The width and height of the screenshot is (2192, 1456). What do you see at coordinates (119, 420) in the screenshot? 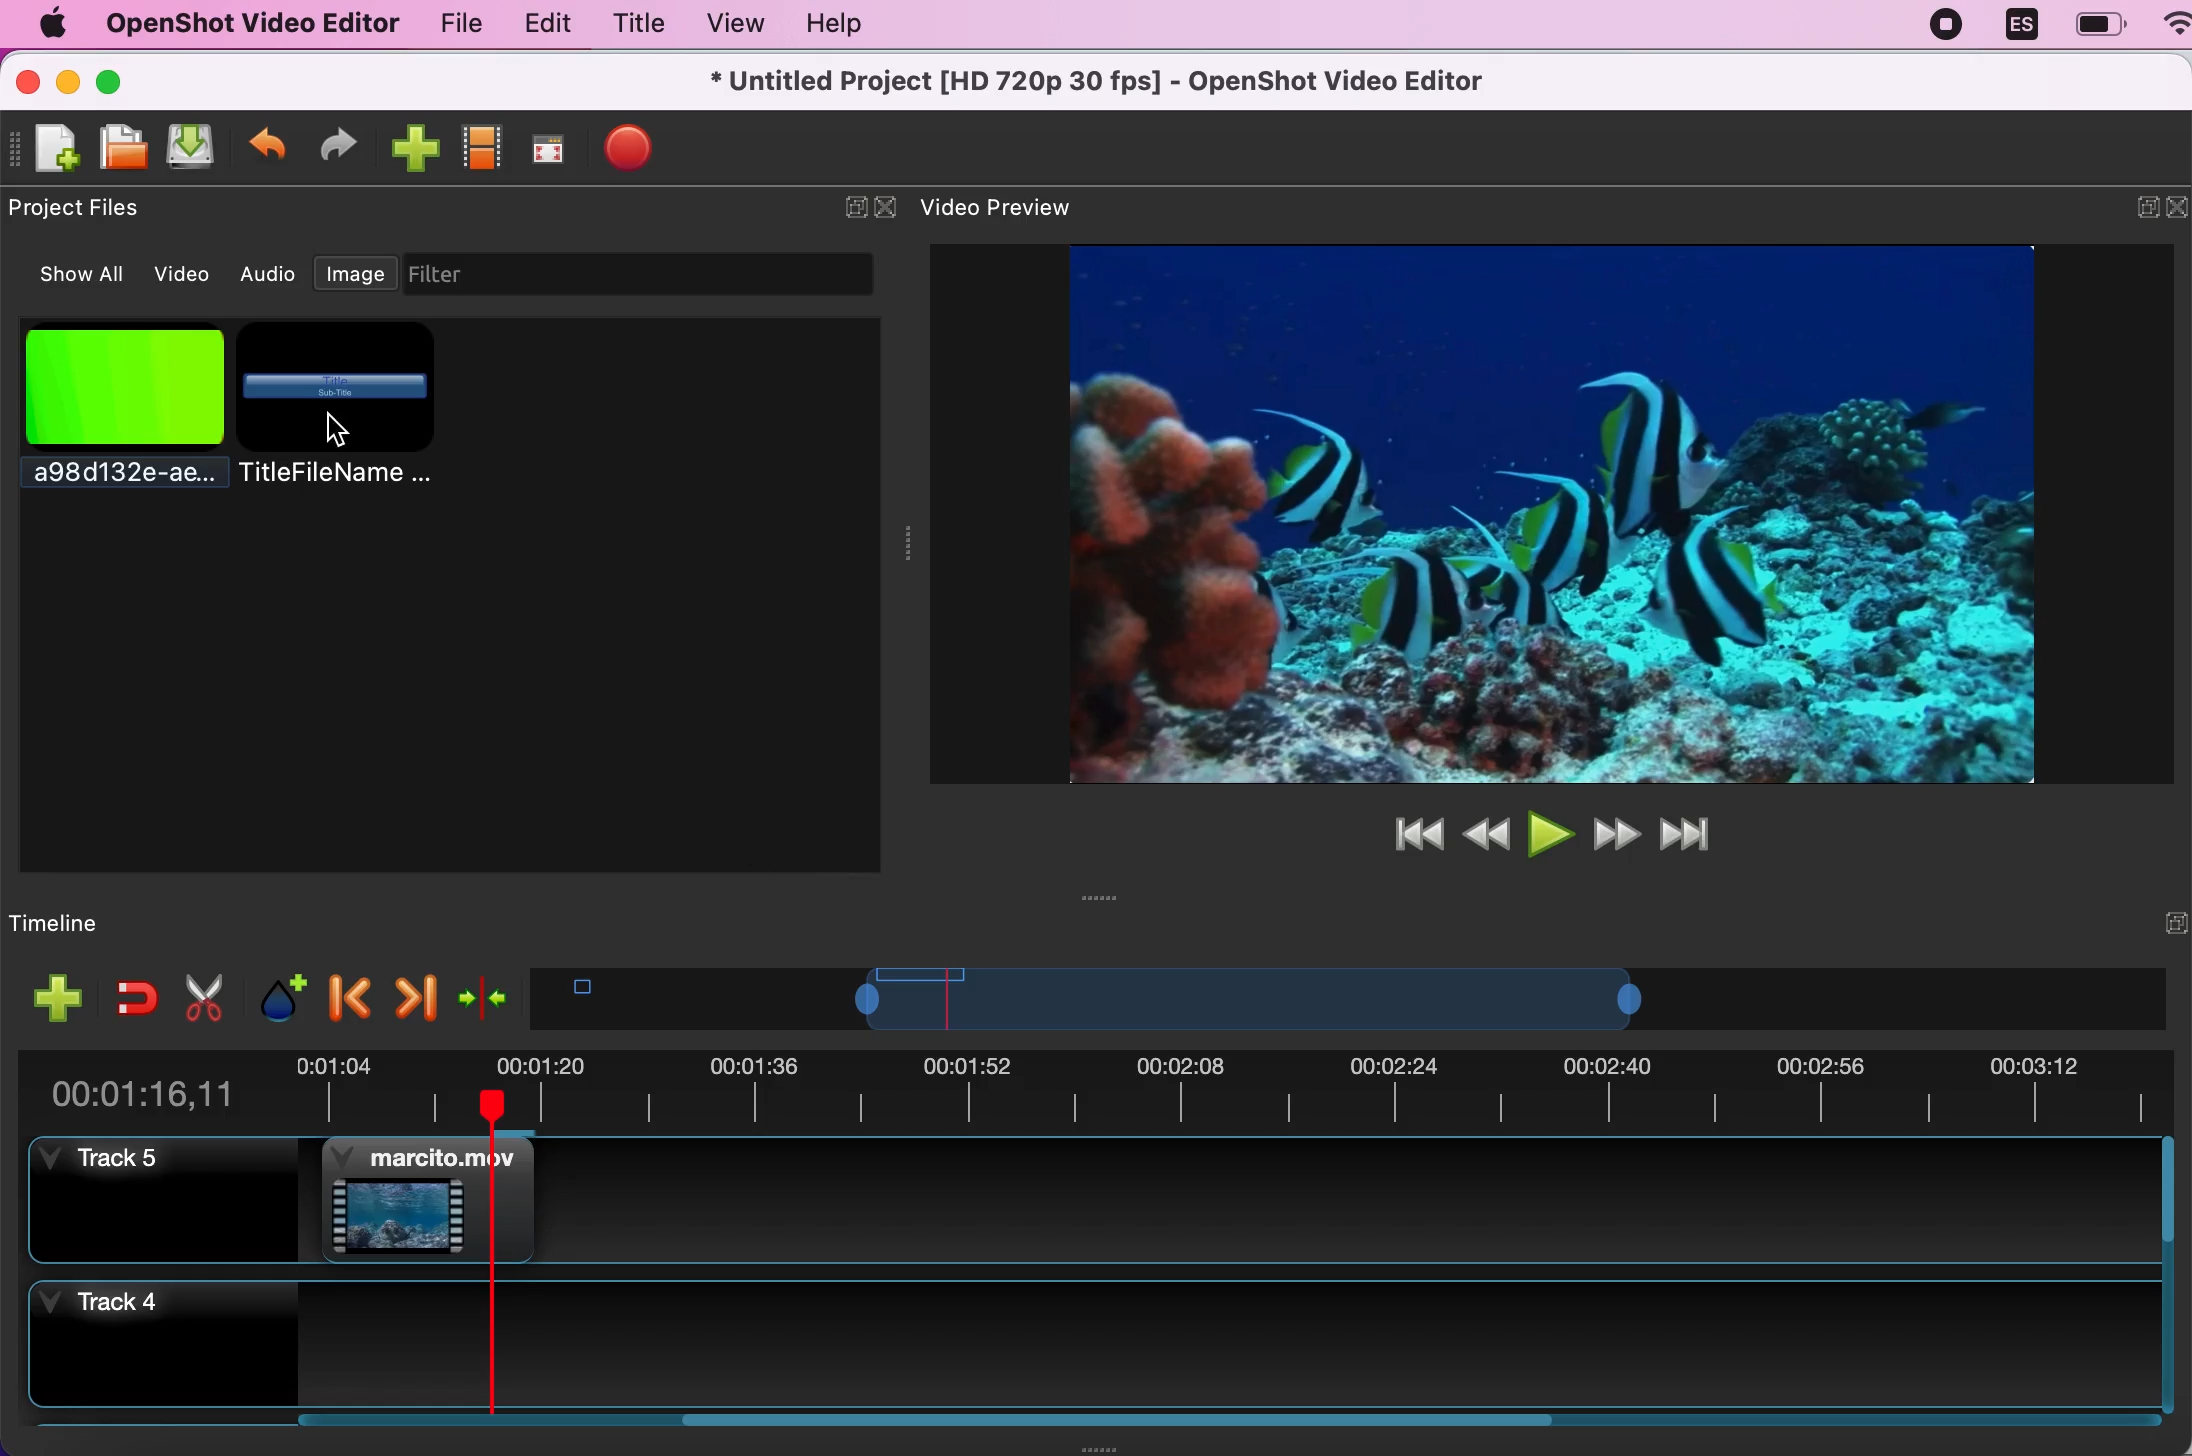
I see `picture` at bounding box center [119, 420].